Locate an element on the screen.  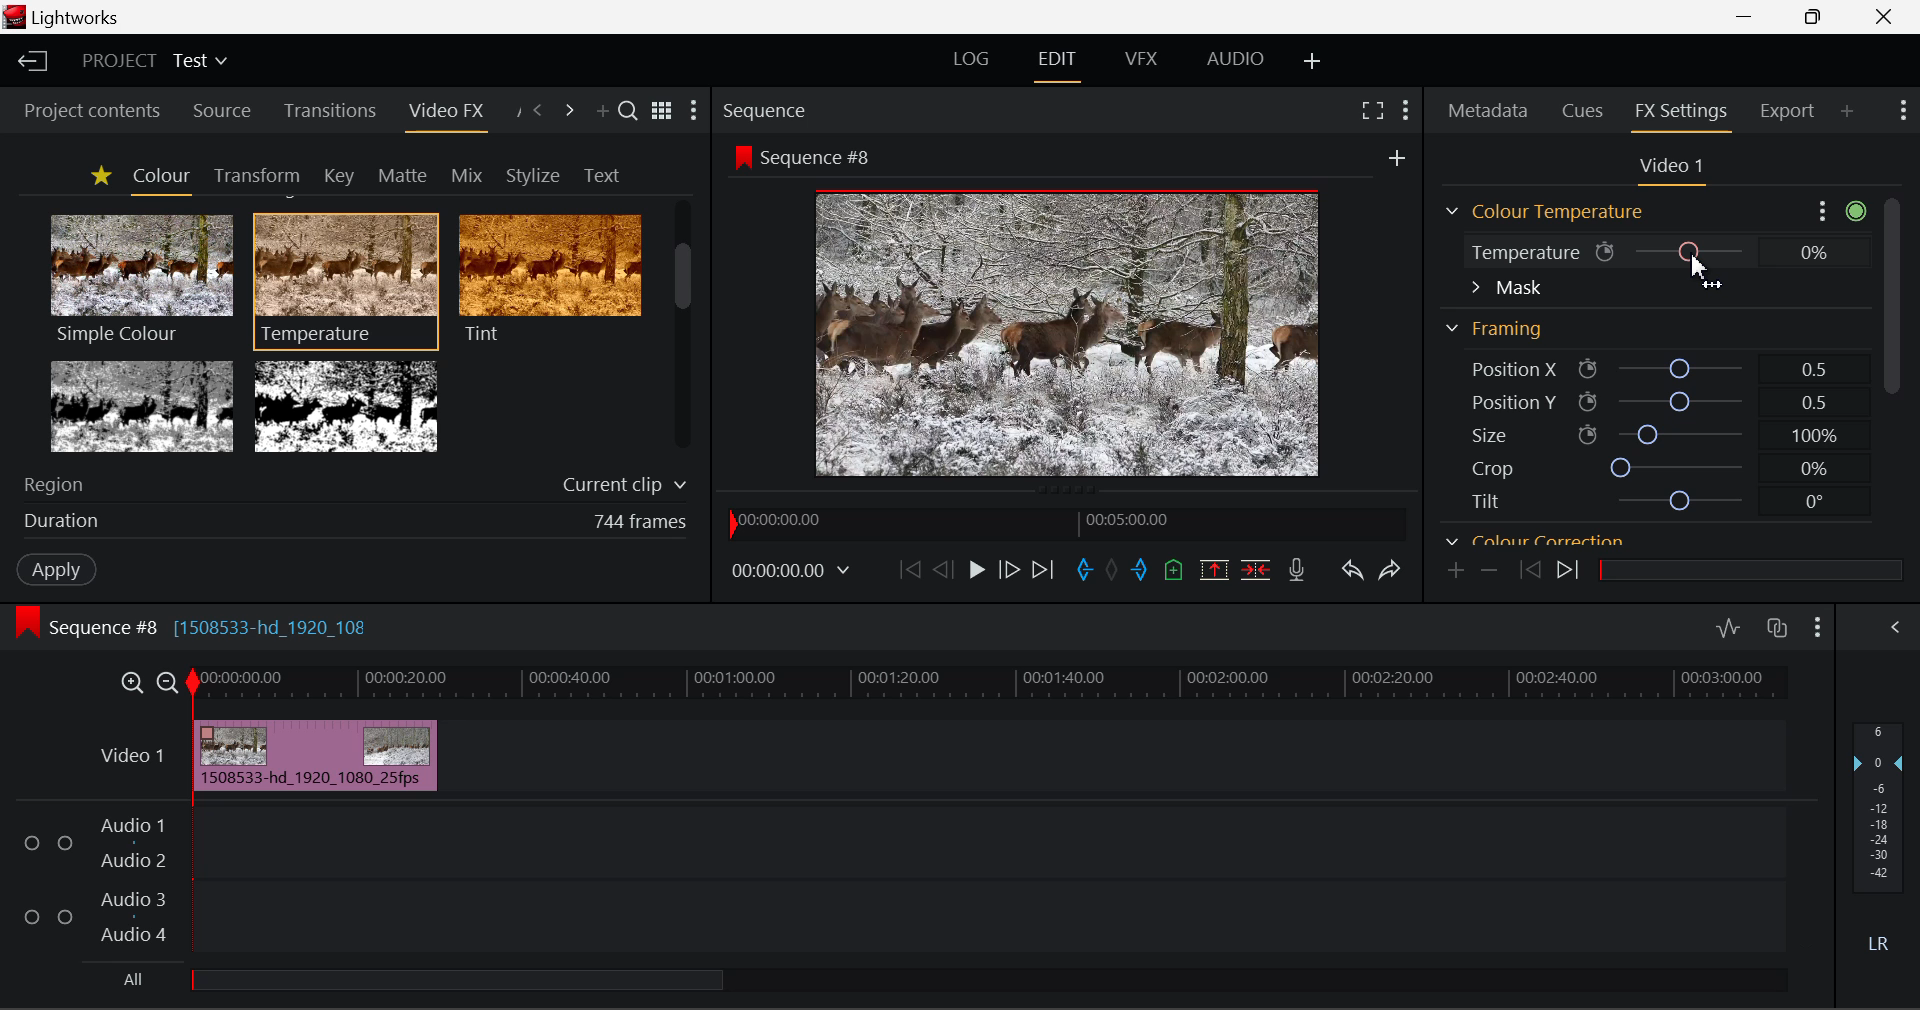
Sequence #8 is located at coordinates (824, 159).